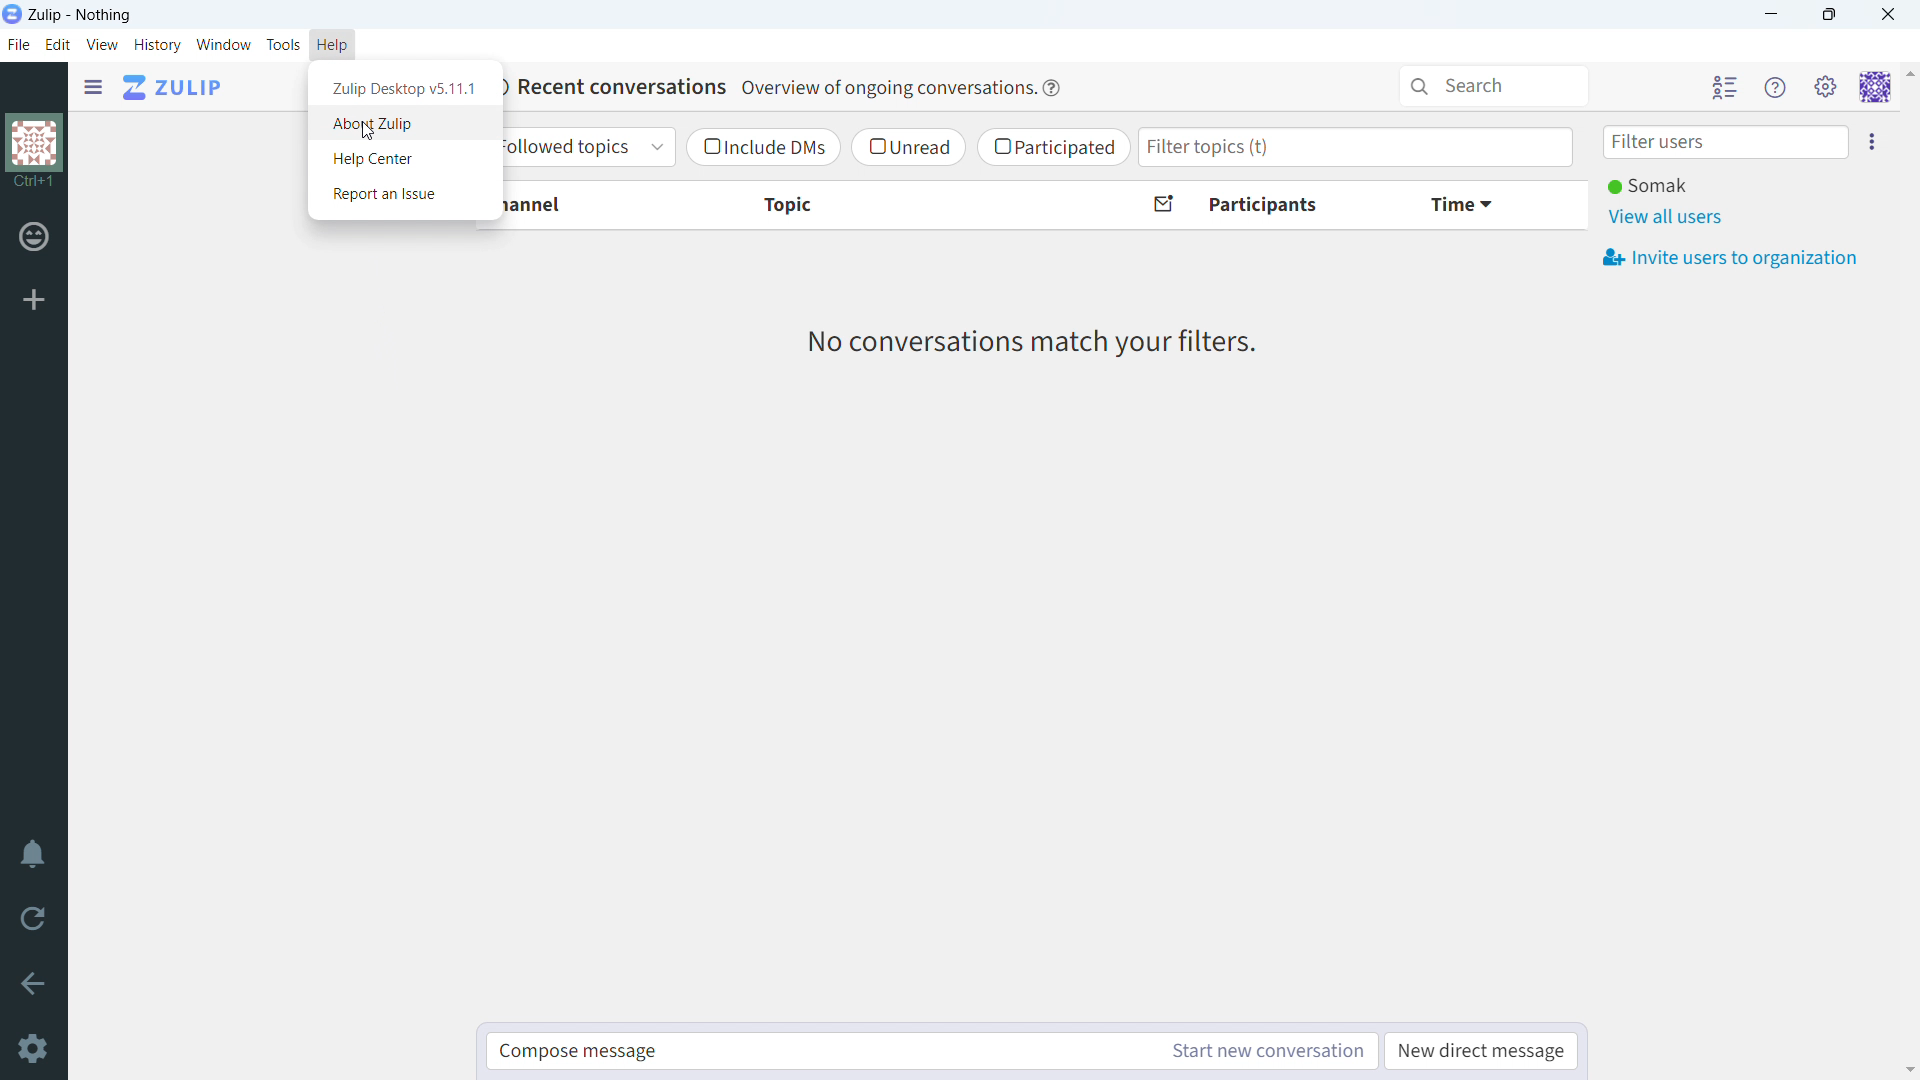 The width and height of the screenshot is (1920, 1080). I want to click on report an issue, so click(391, 194).